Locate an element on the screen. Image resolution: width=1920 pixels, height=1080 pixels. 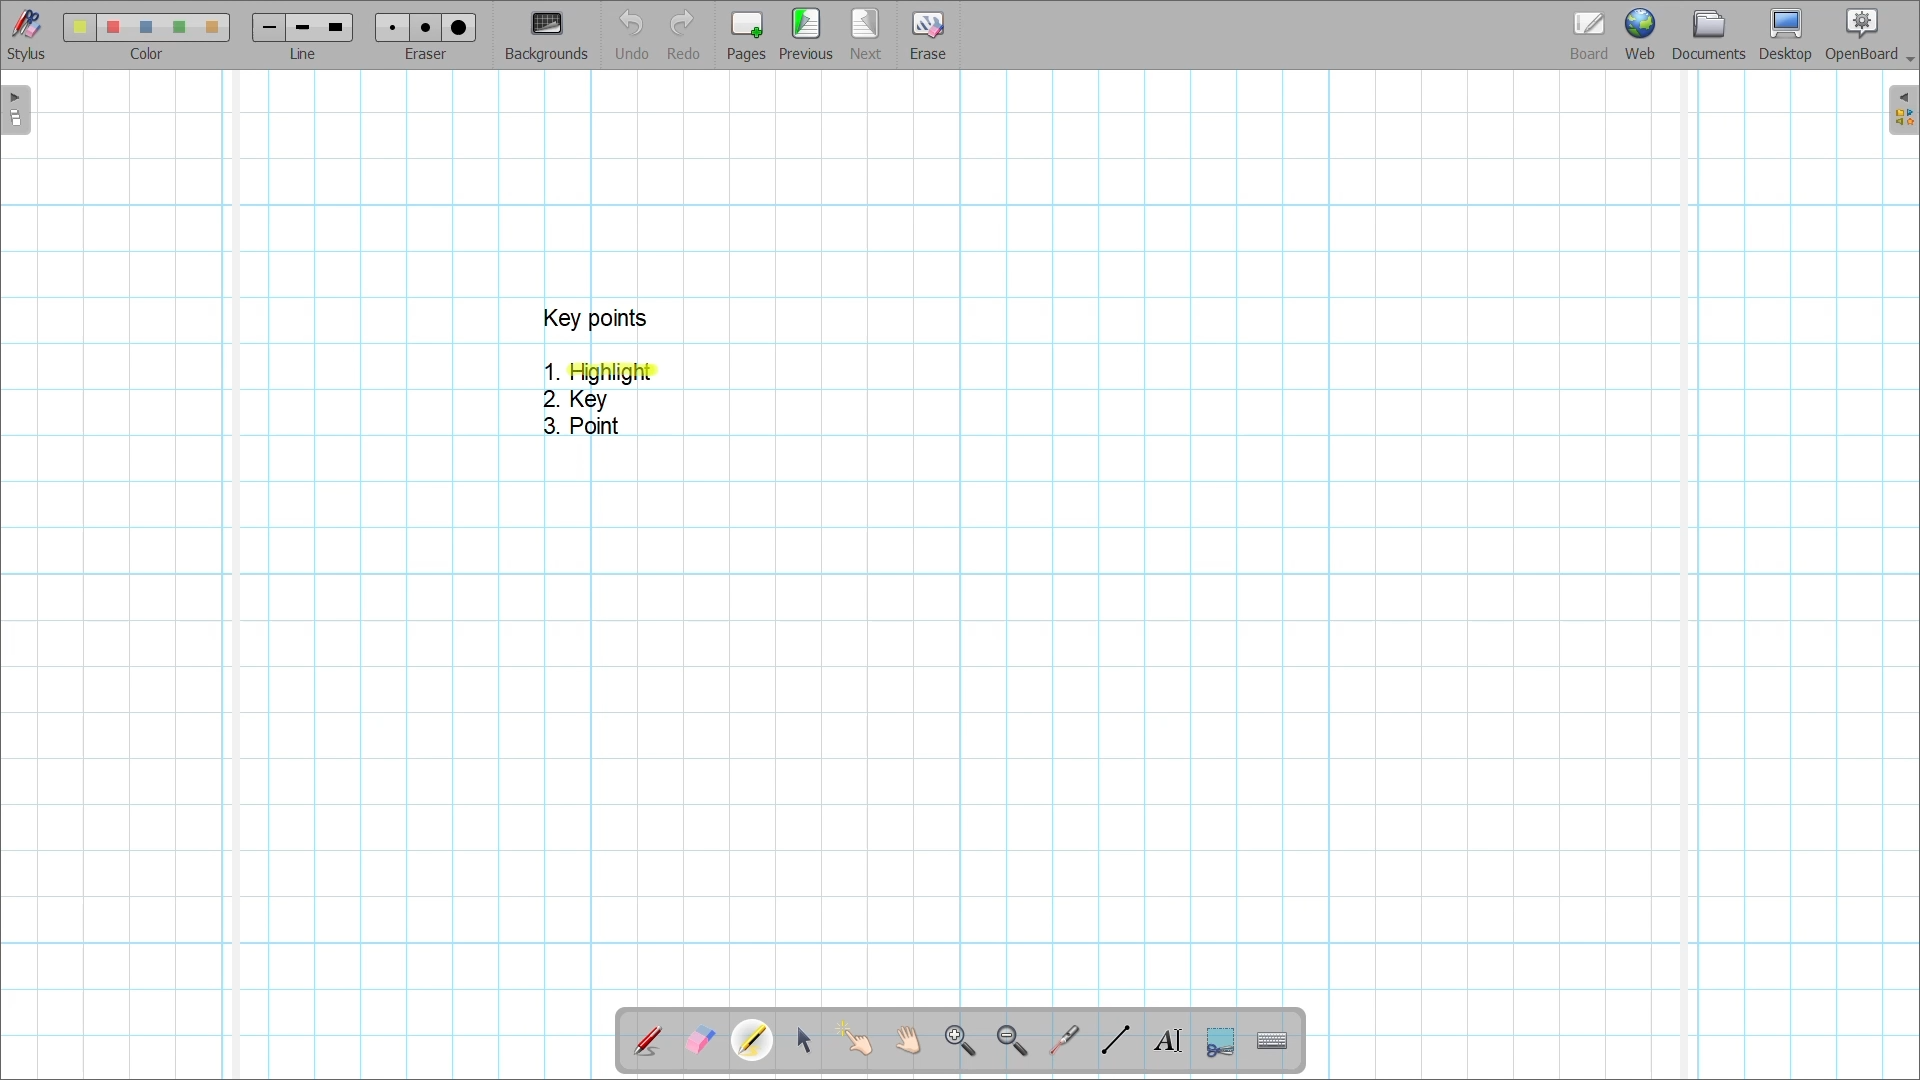
Eraser 1 is located at coordinates (392, 27).